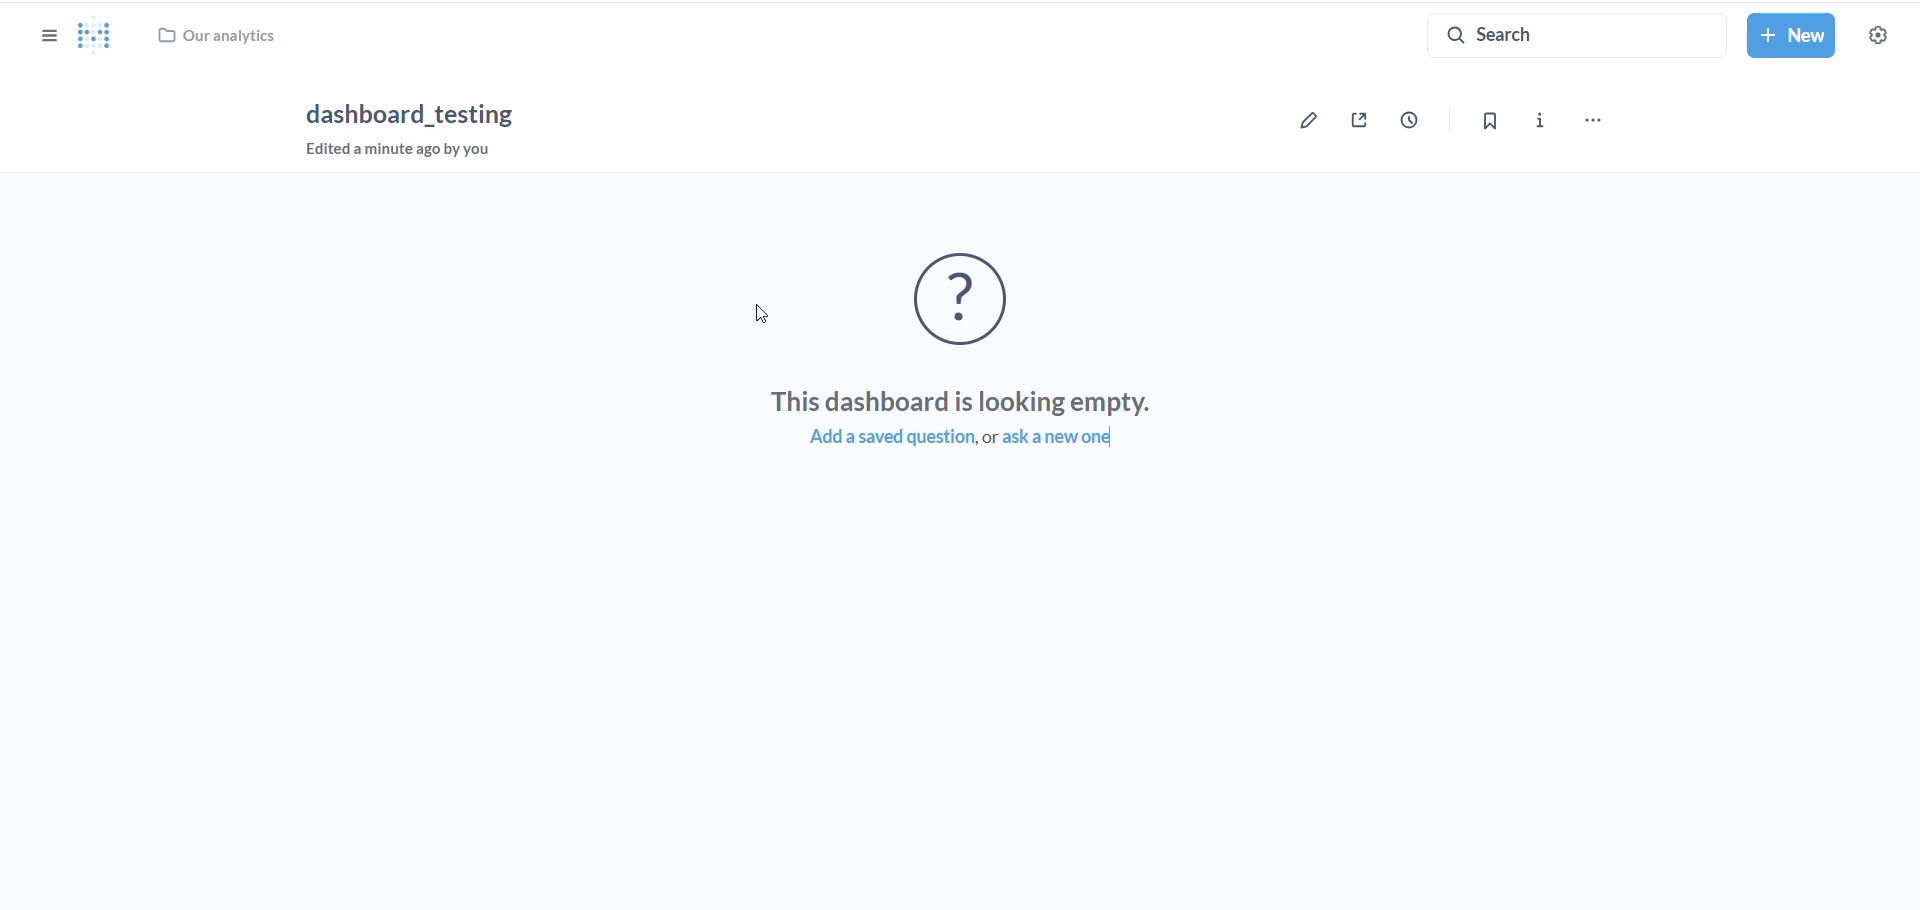 The height and width of the screenshot is (910, 1920). Describe the element at coordinates (964, 297) in the screenshot. I see `question mark graphic` at that location.